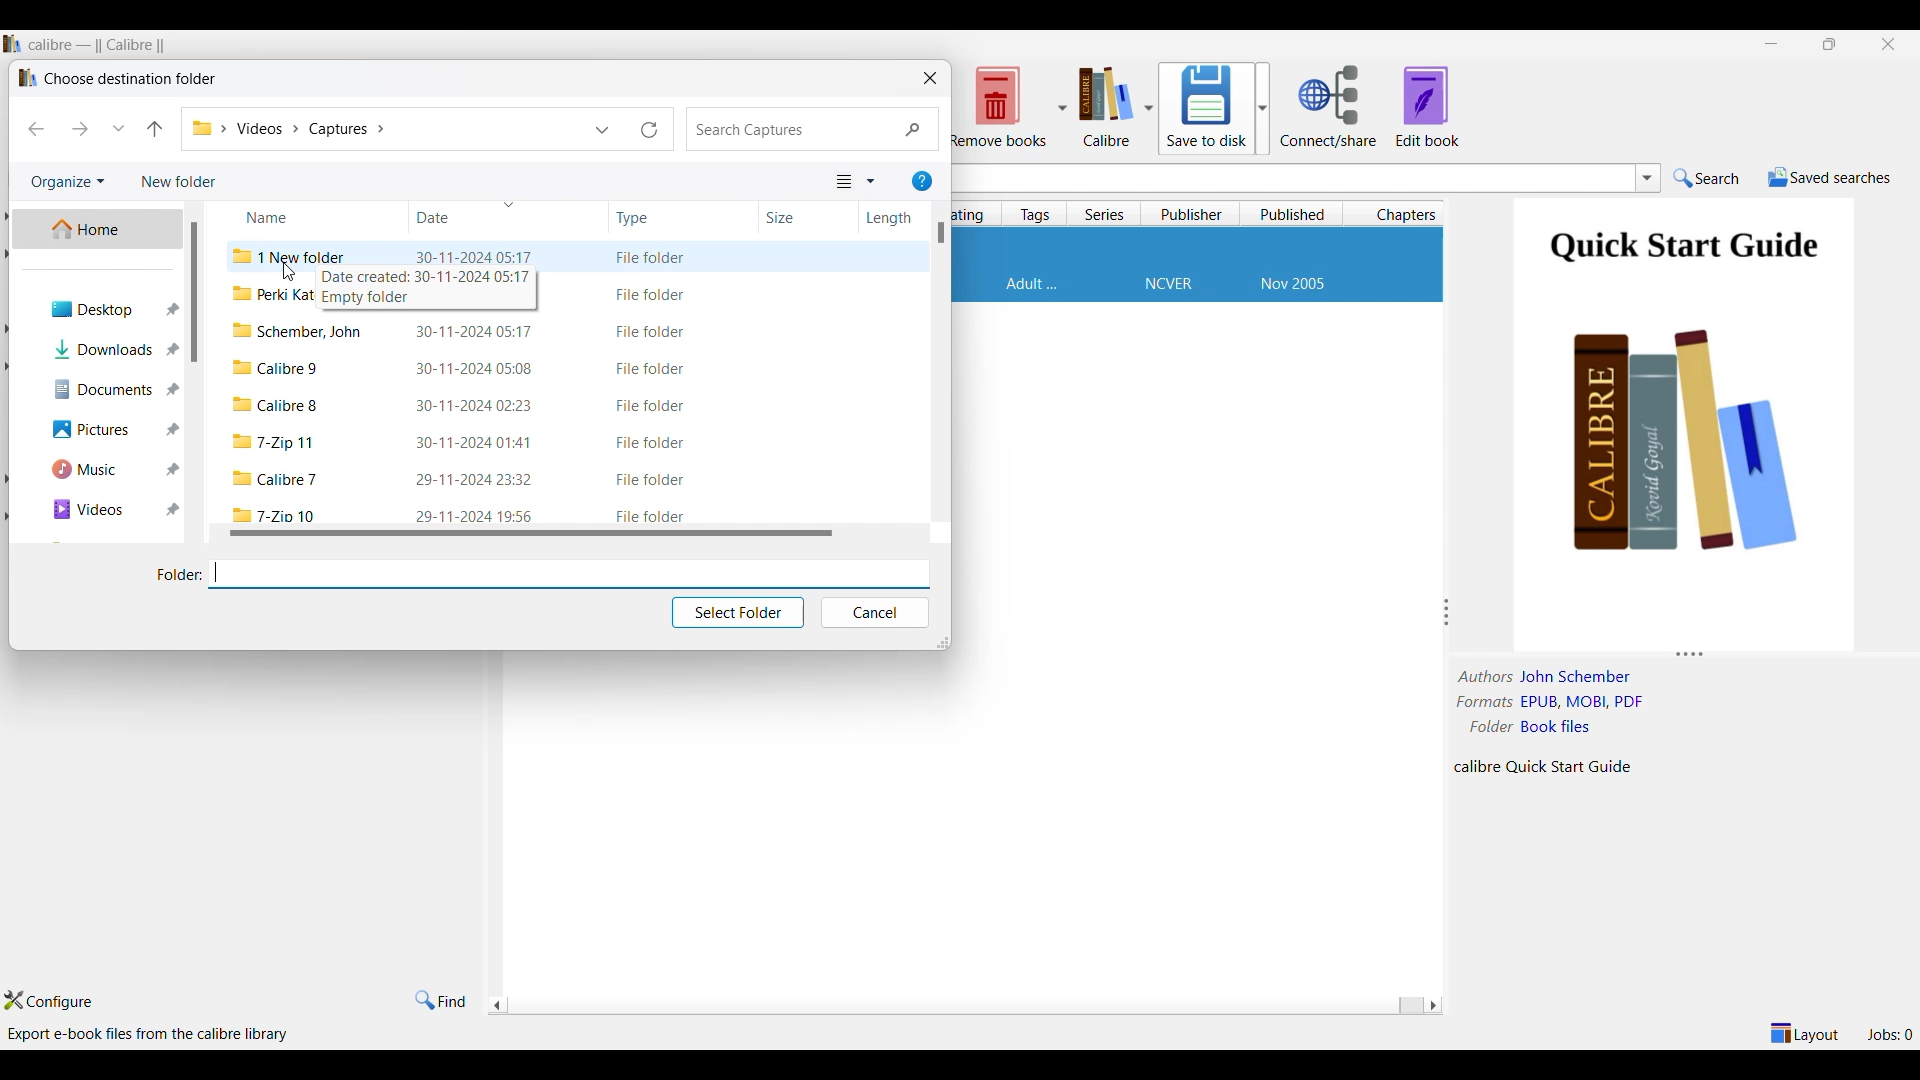 The width and height of the screenshot is (1920, 1080). What do you see at coordinates (103, 510) in the screenshot?
I see `Videos` at bounding box center [103, 510].